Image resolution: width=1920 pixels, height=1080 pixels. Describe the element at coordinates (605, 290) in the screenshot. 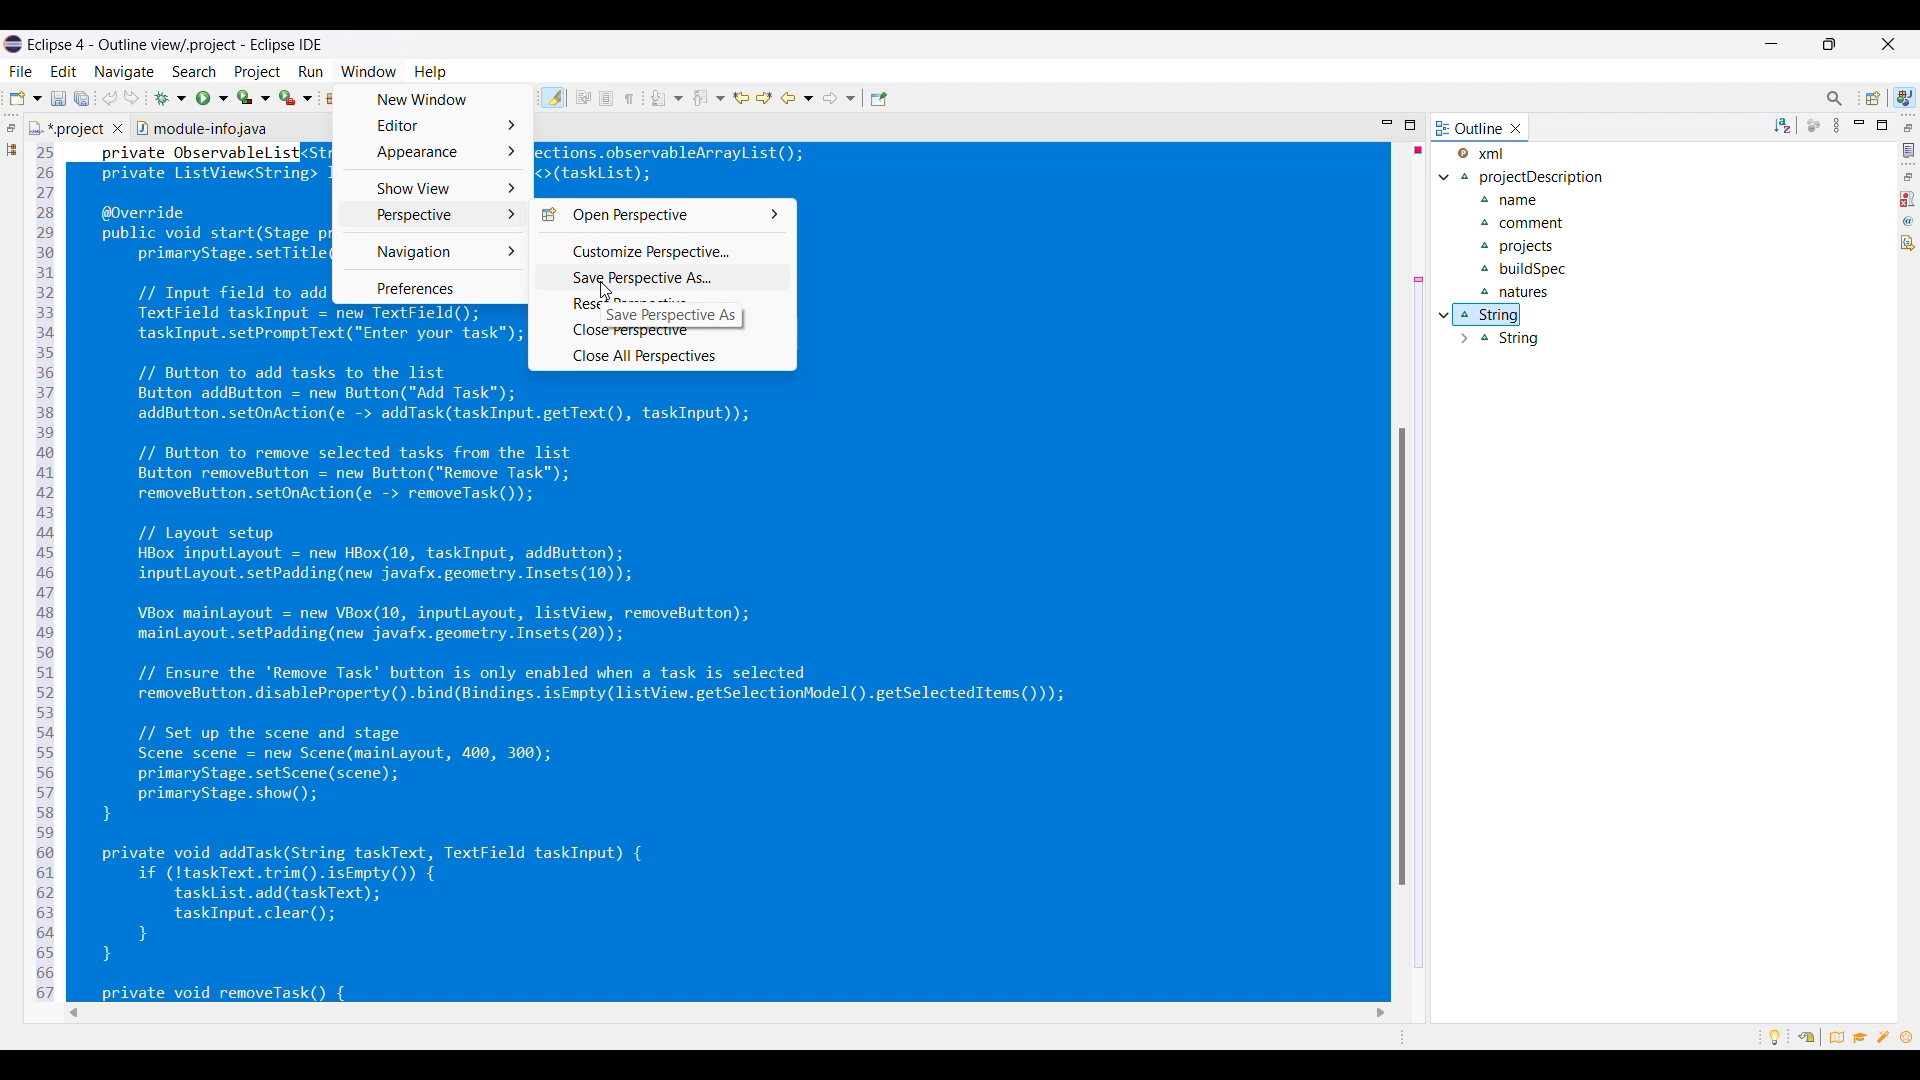

I see `Cursor clicking on Save Perspective as` at that location.